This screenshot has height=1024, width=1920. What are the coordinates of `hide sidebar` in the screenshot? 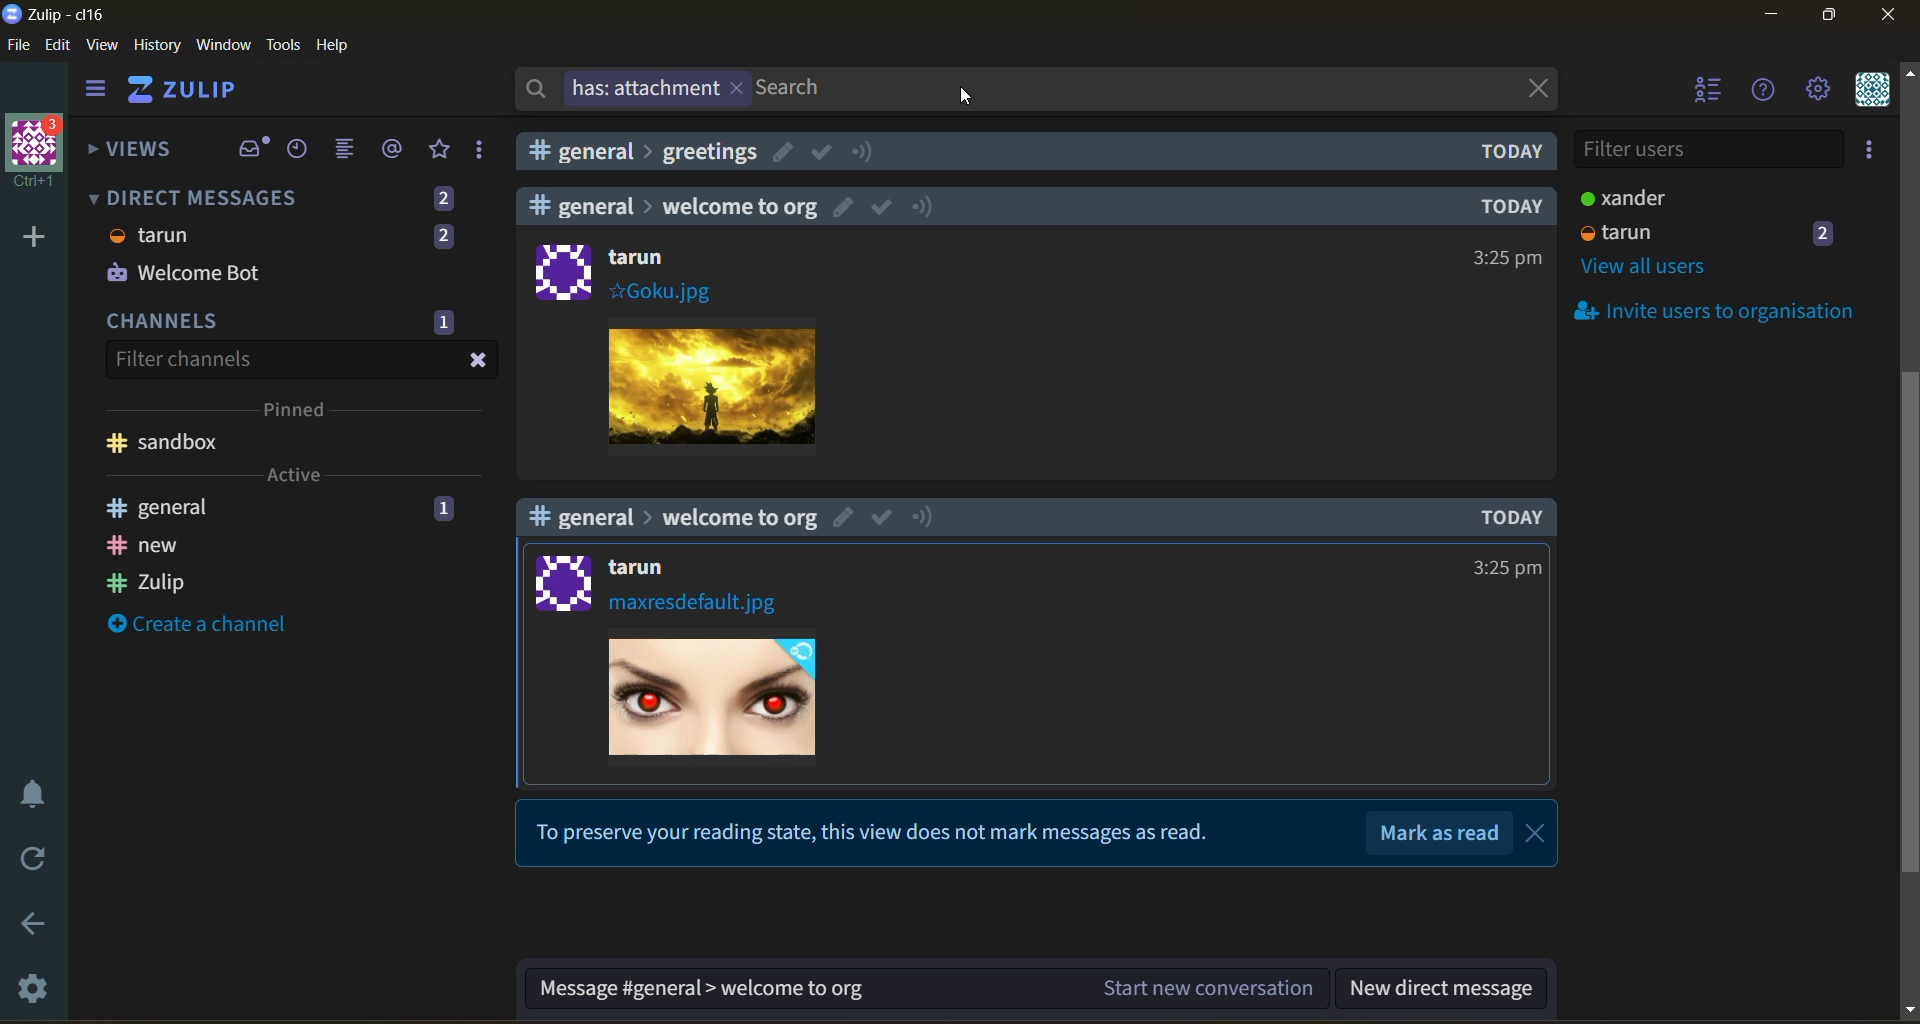 It's located at (97, 91).